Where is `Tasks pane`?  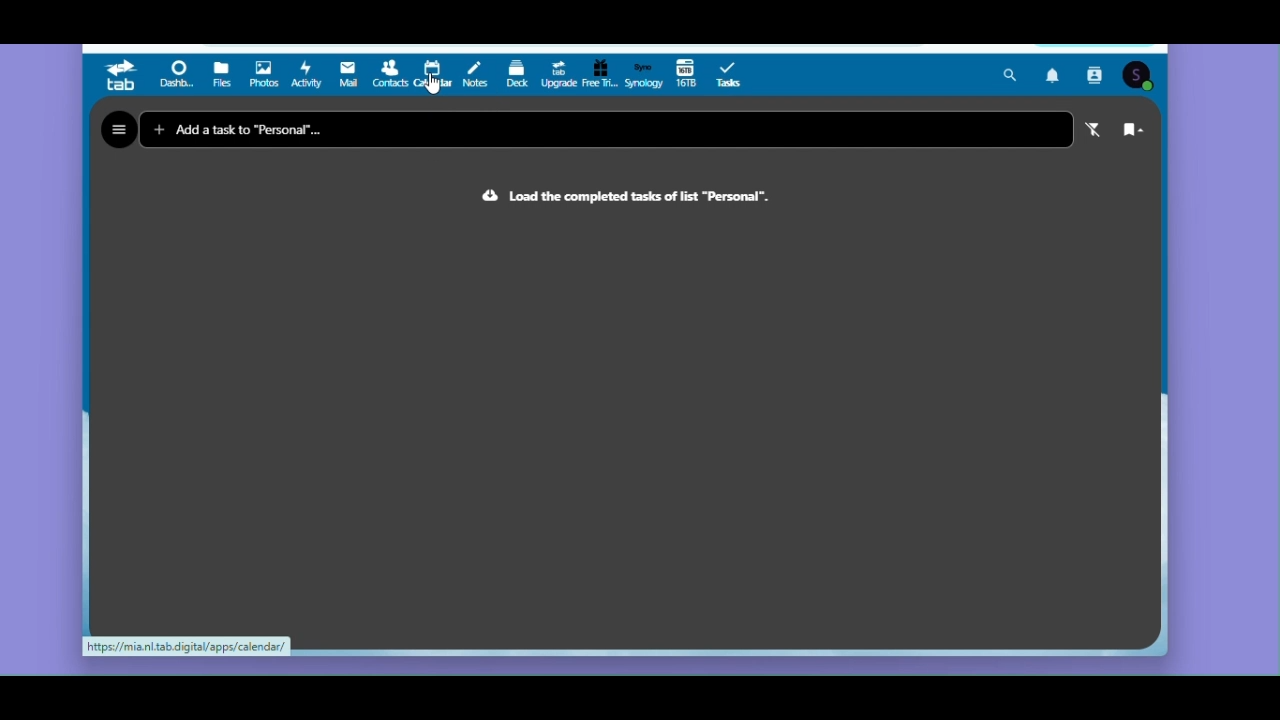
Tasks pane is located at coordinates (623, 426).